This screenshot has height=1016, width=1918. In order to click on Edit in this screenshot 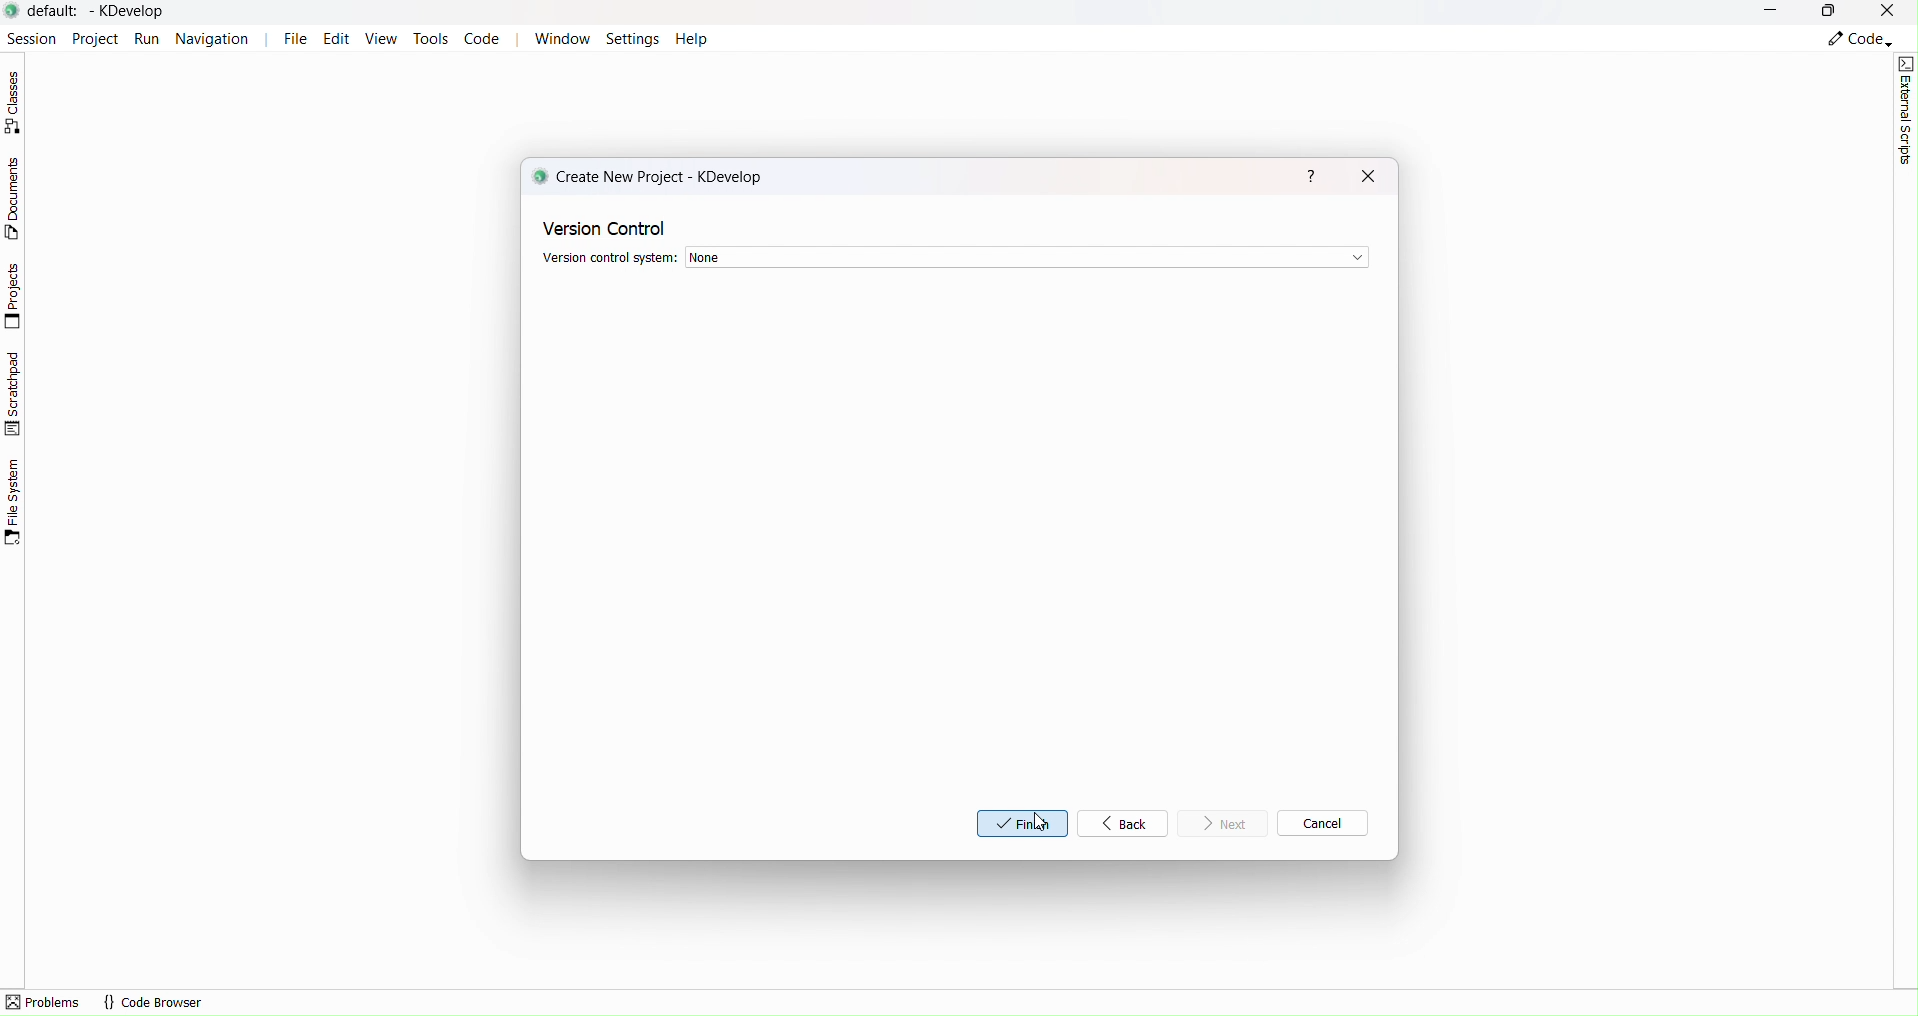, I will do `click(341, 39)`.